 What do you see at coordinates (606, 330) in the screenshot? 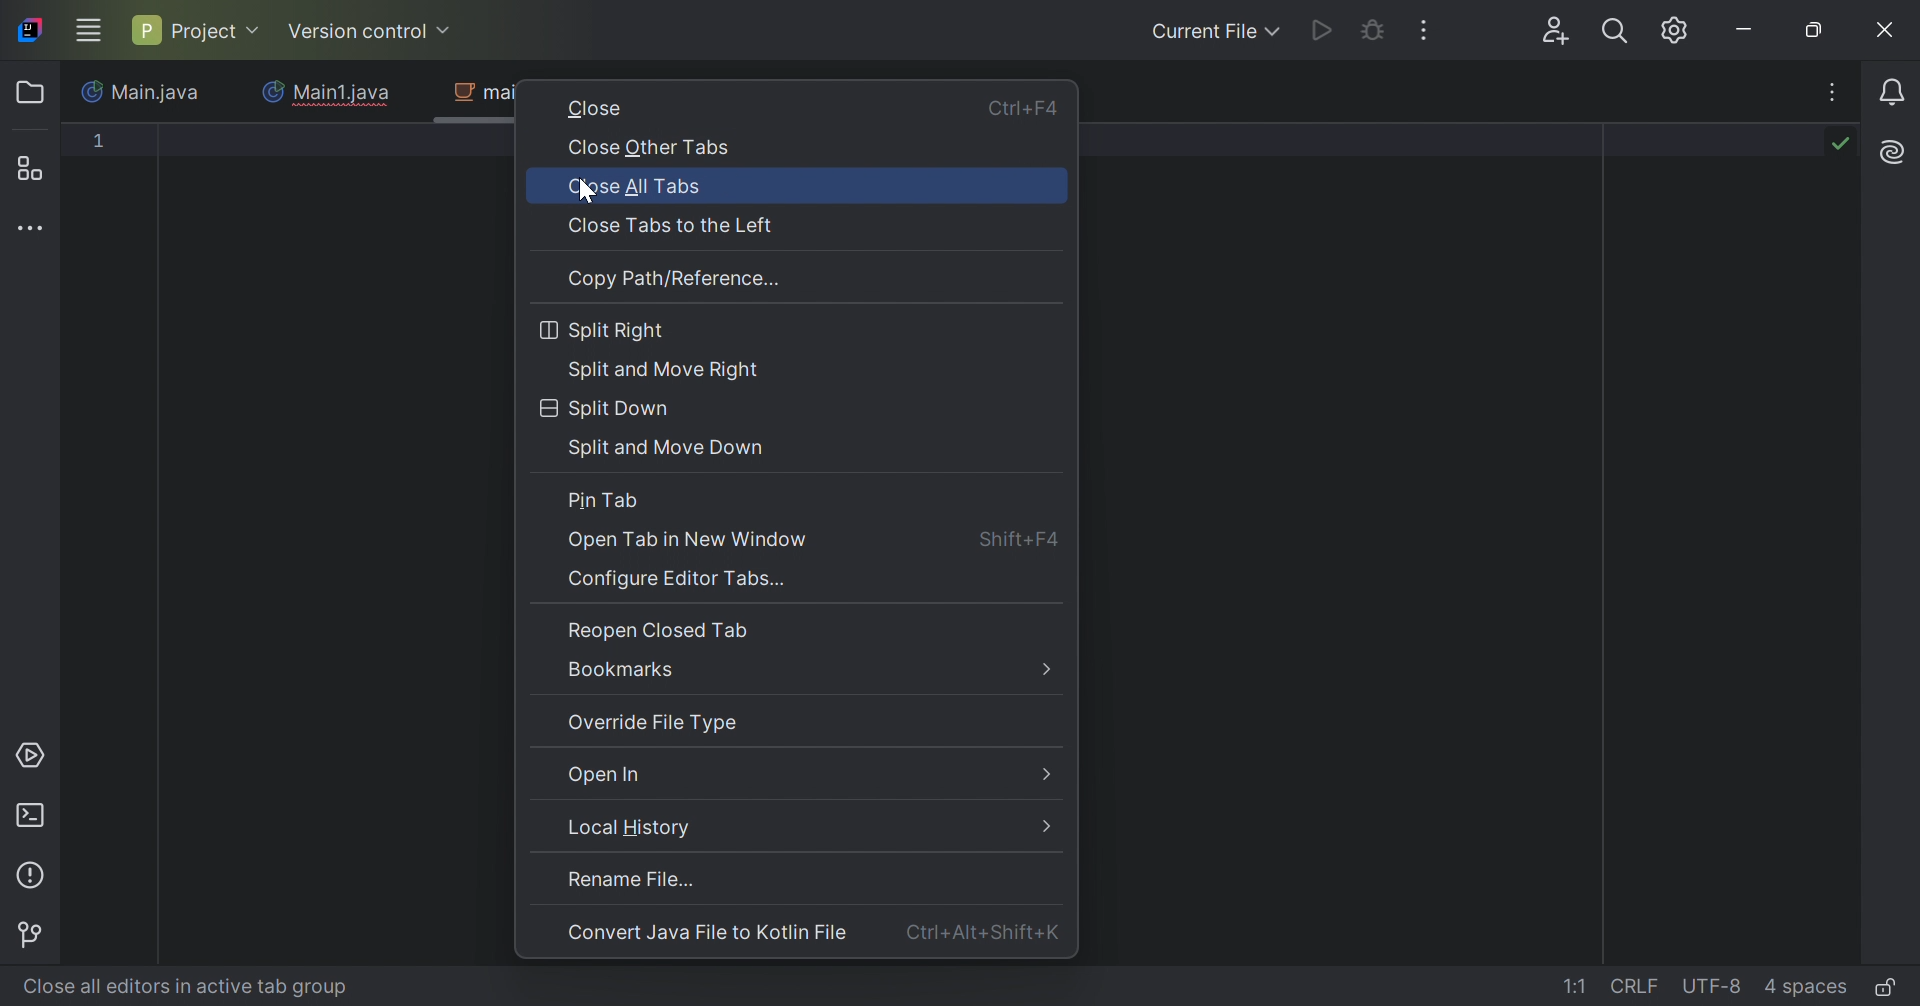
I see `Split Right` at bounding box center [606, 330].